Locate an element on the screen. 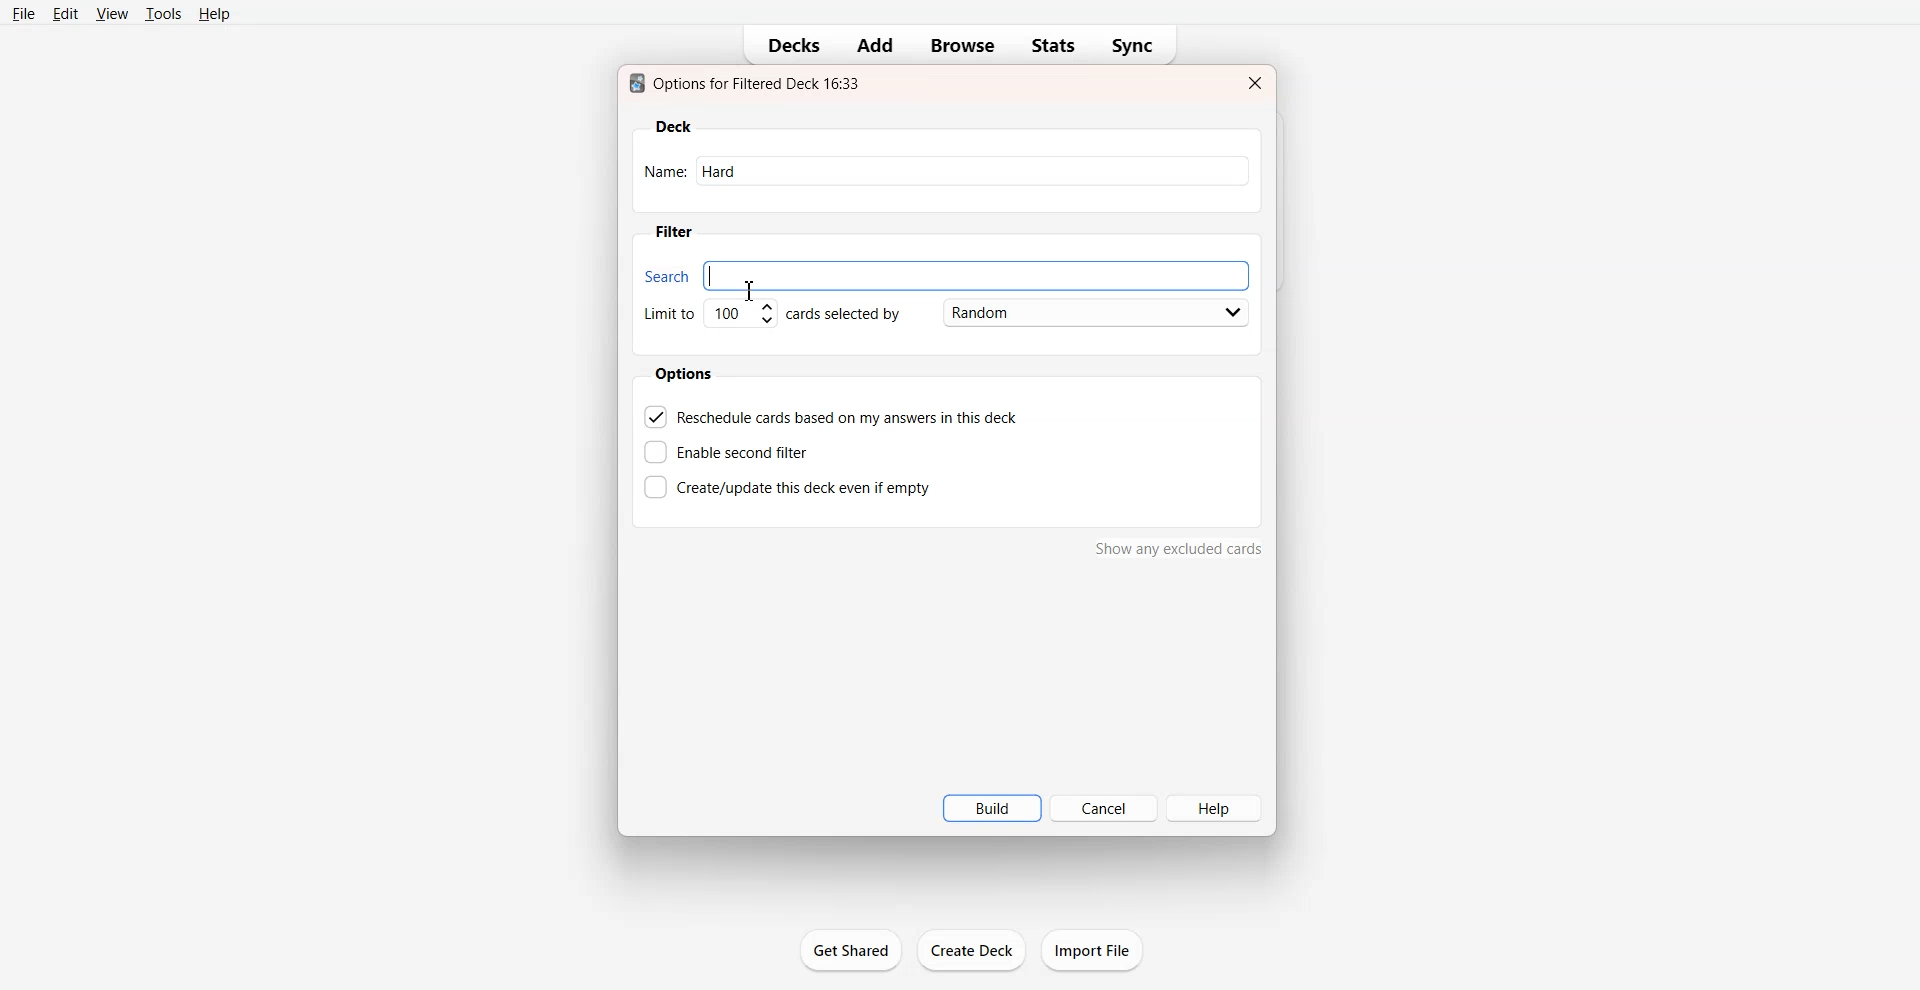 The height and width of the screenshot is (990, 1920). Create this deck even if empty is located at coordinates (787, 485).